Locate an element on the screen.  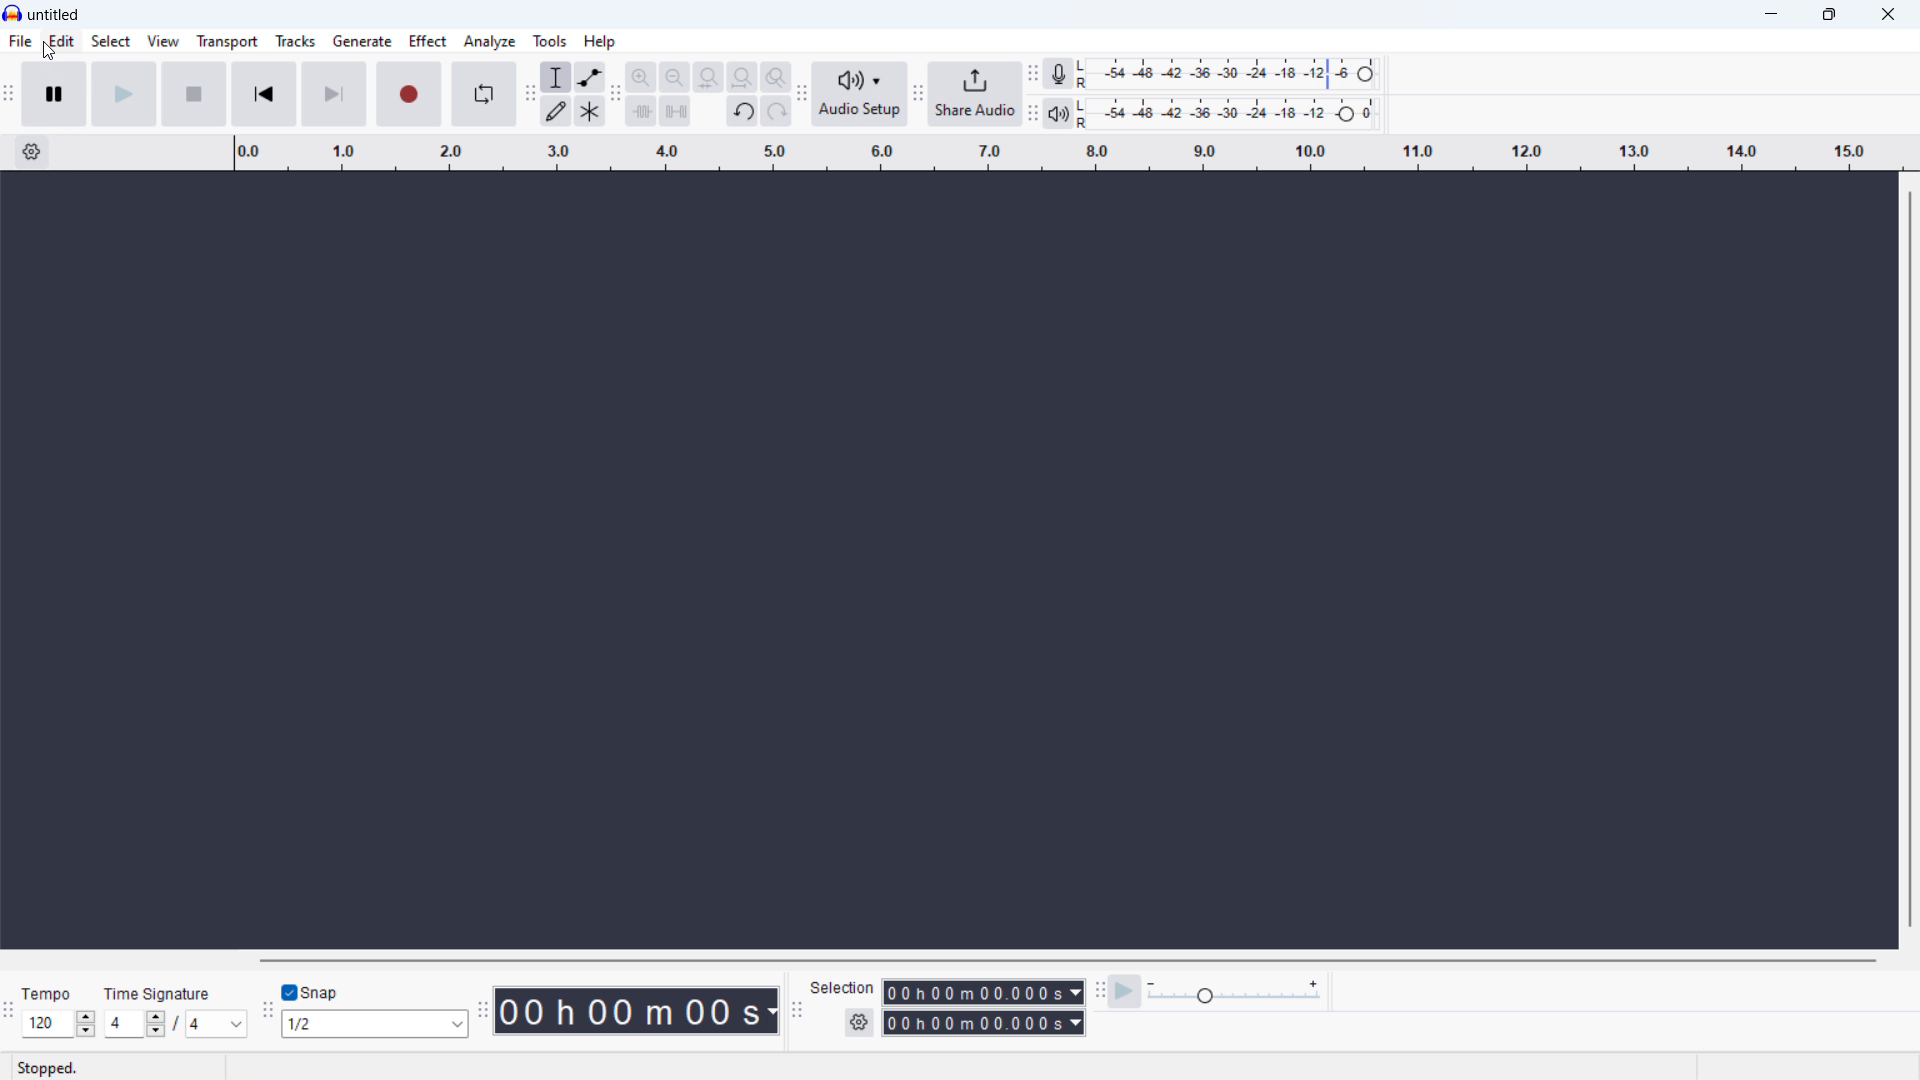
generate is located at coordinates (362, 41).